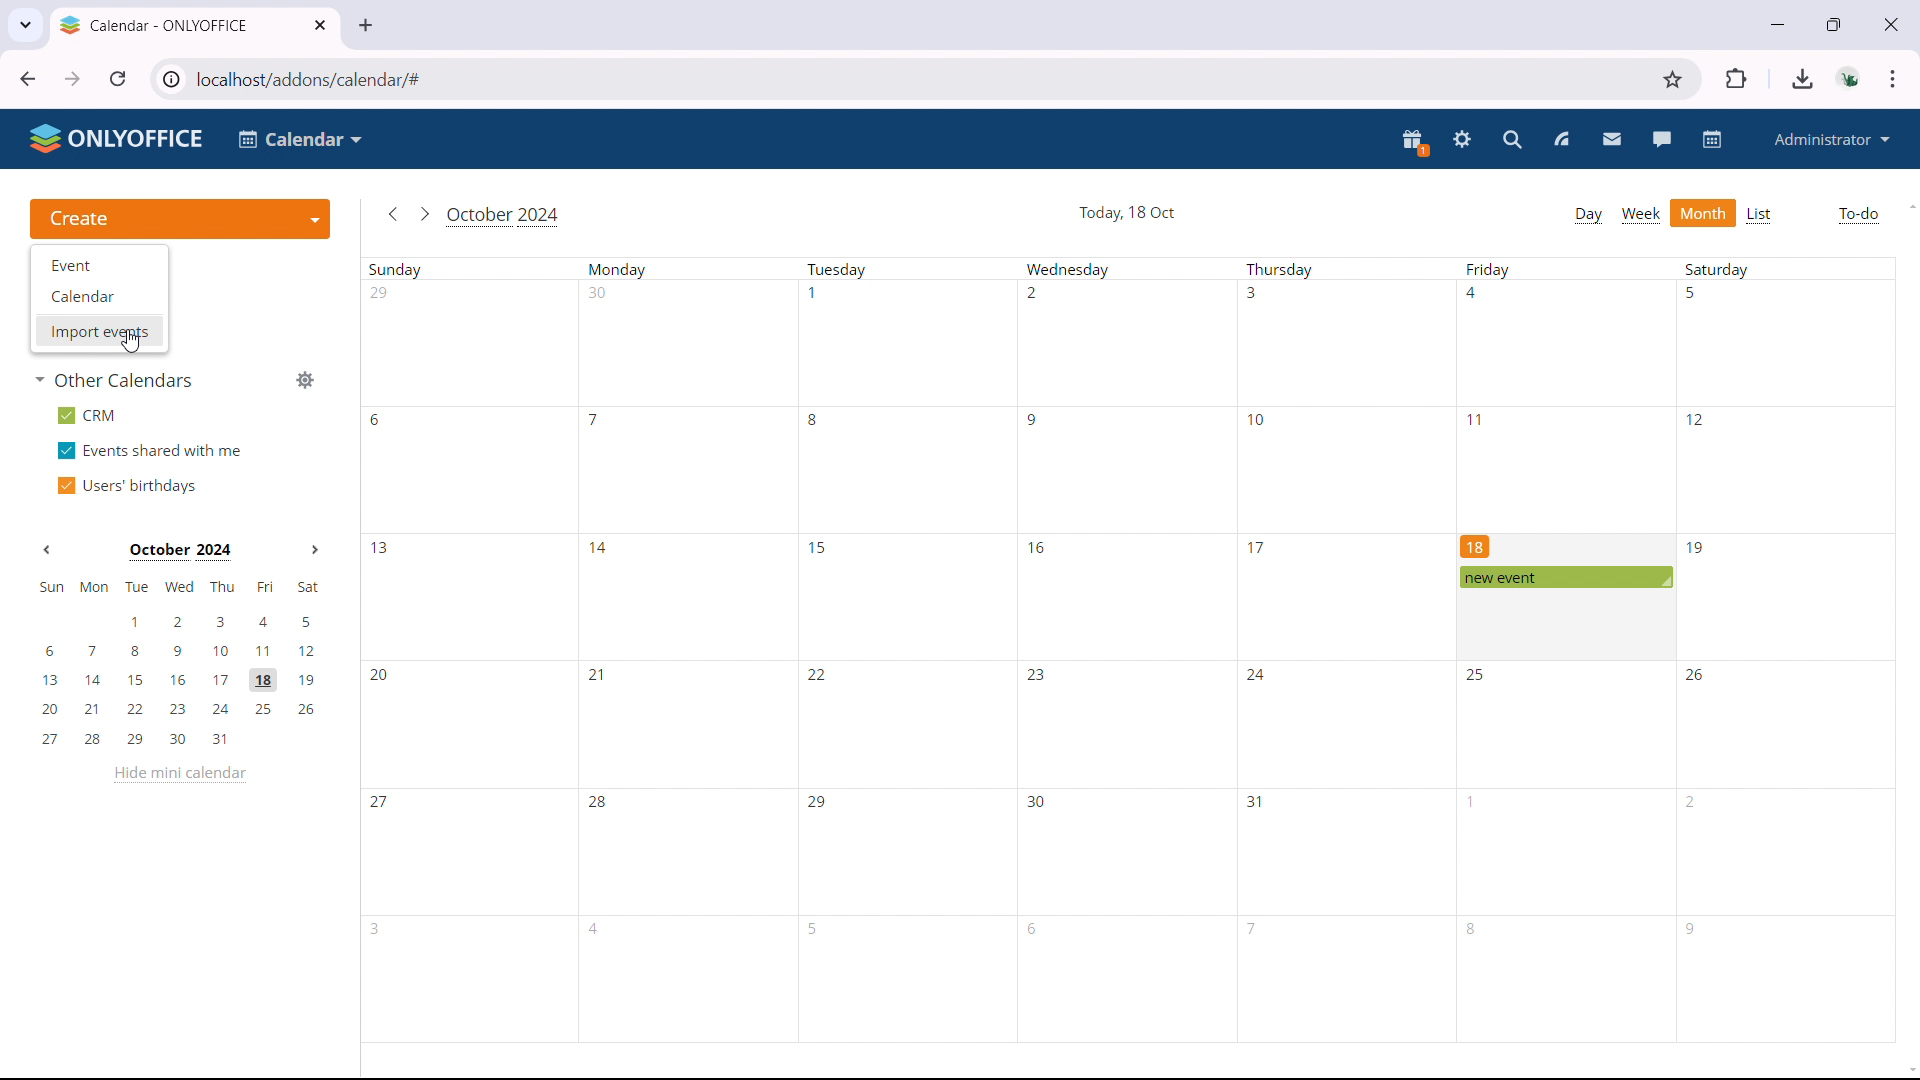  I want to click on week, so click(1640, 216).